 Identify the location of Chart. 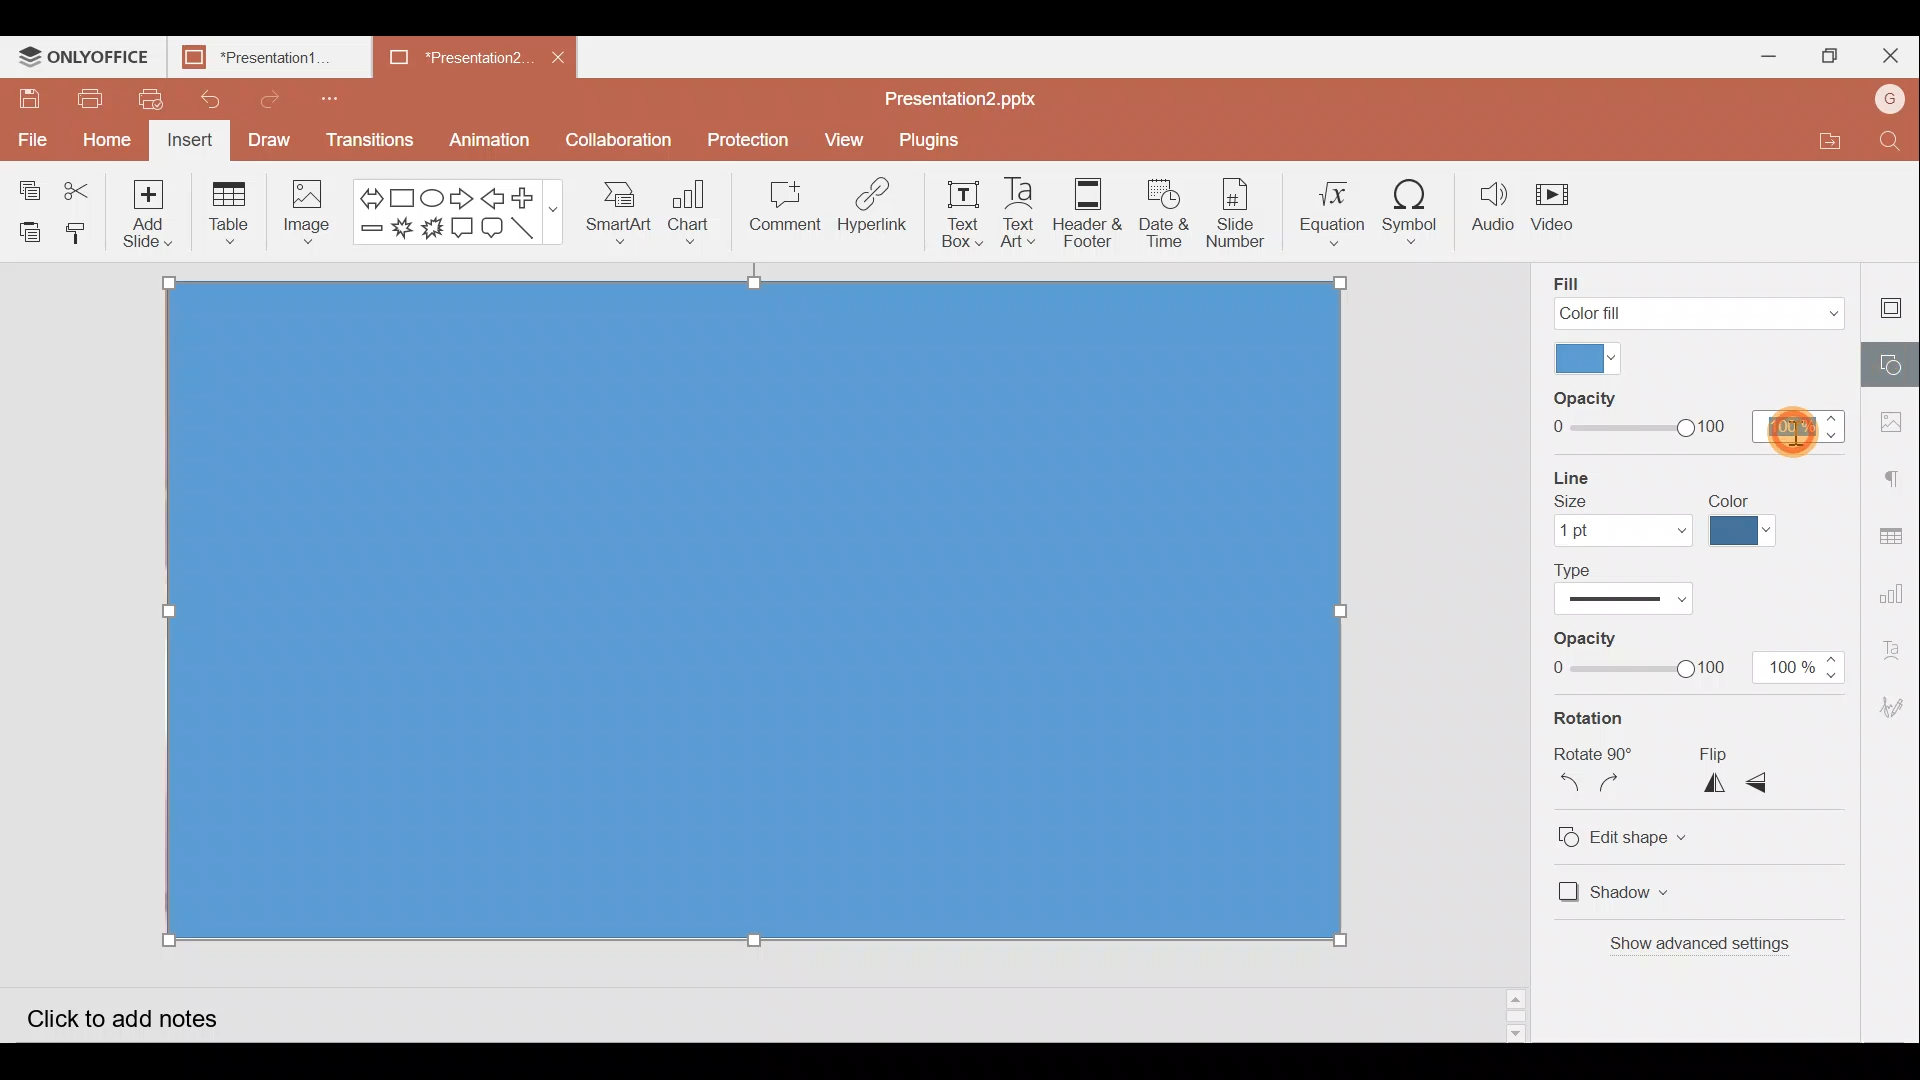
(686, 216).